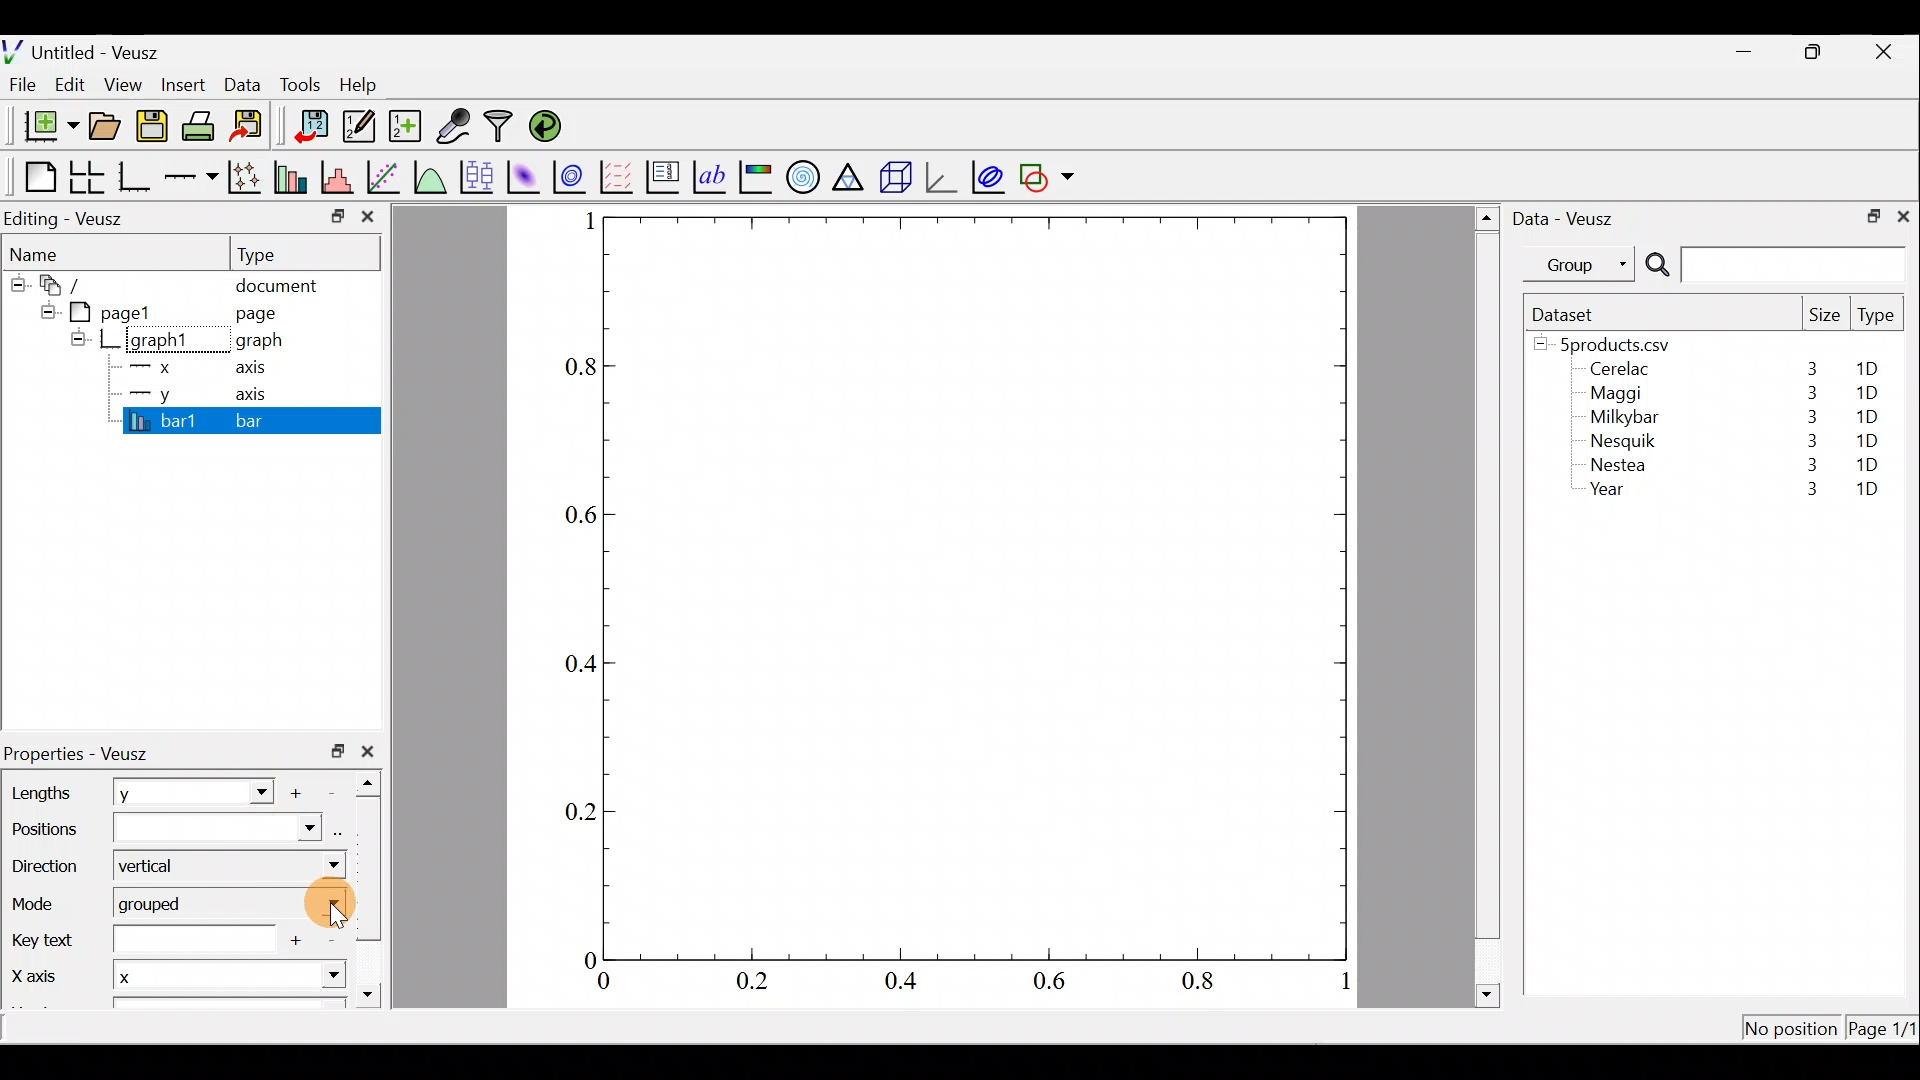  I want to click on Plot a vector field, so click(620, 177).